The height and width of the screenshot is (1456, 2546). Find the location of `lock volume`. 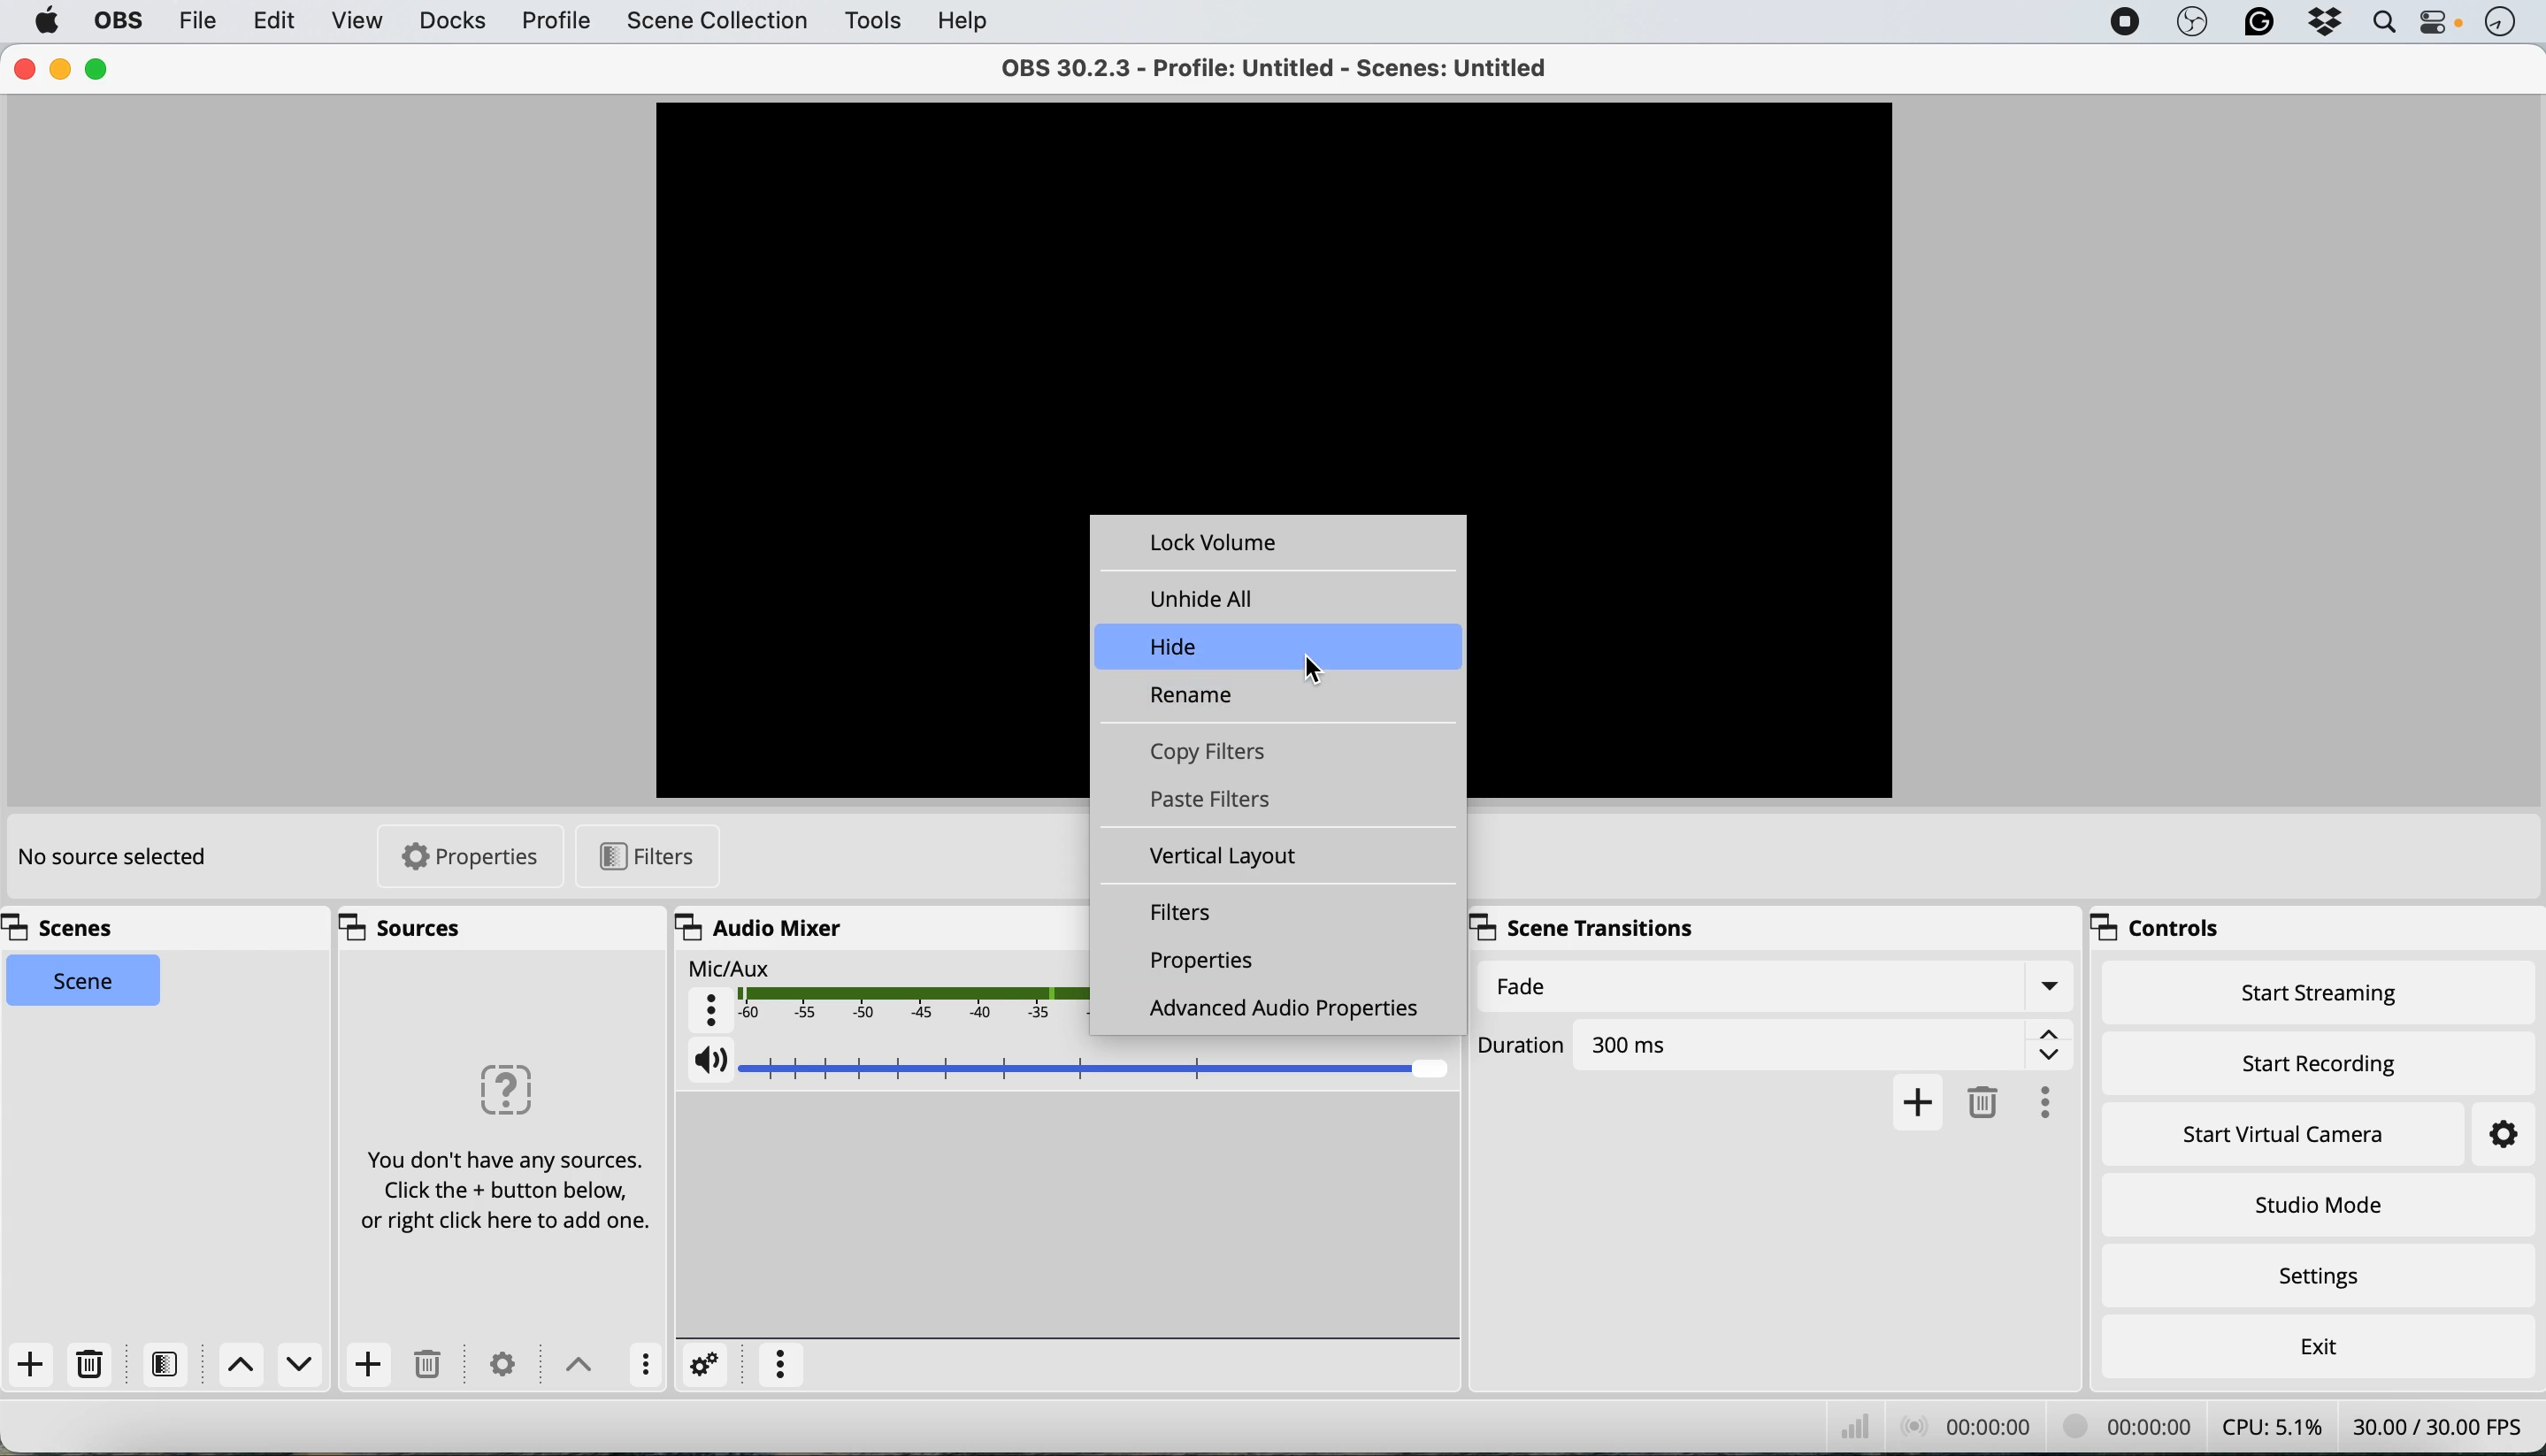

lock volume is located at coordinates (1222, 543).